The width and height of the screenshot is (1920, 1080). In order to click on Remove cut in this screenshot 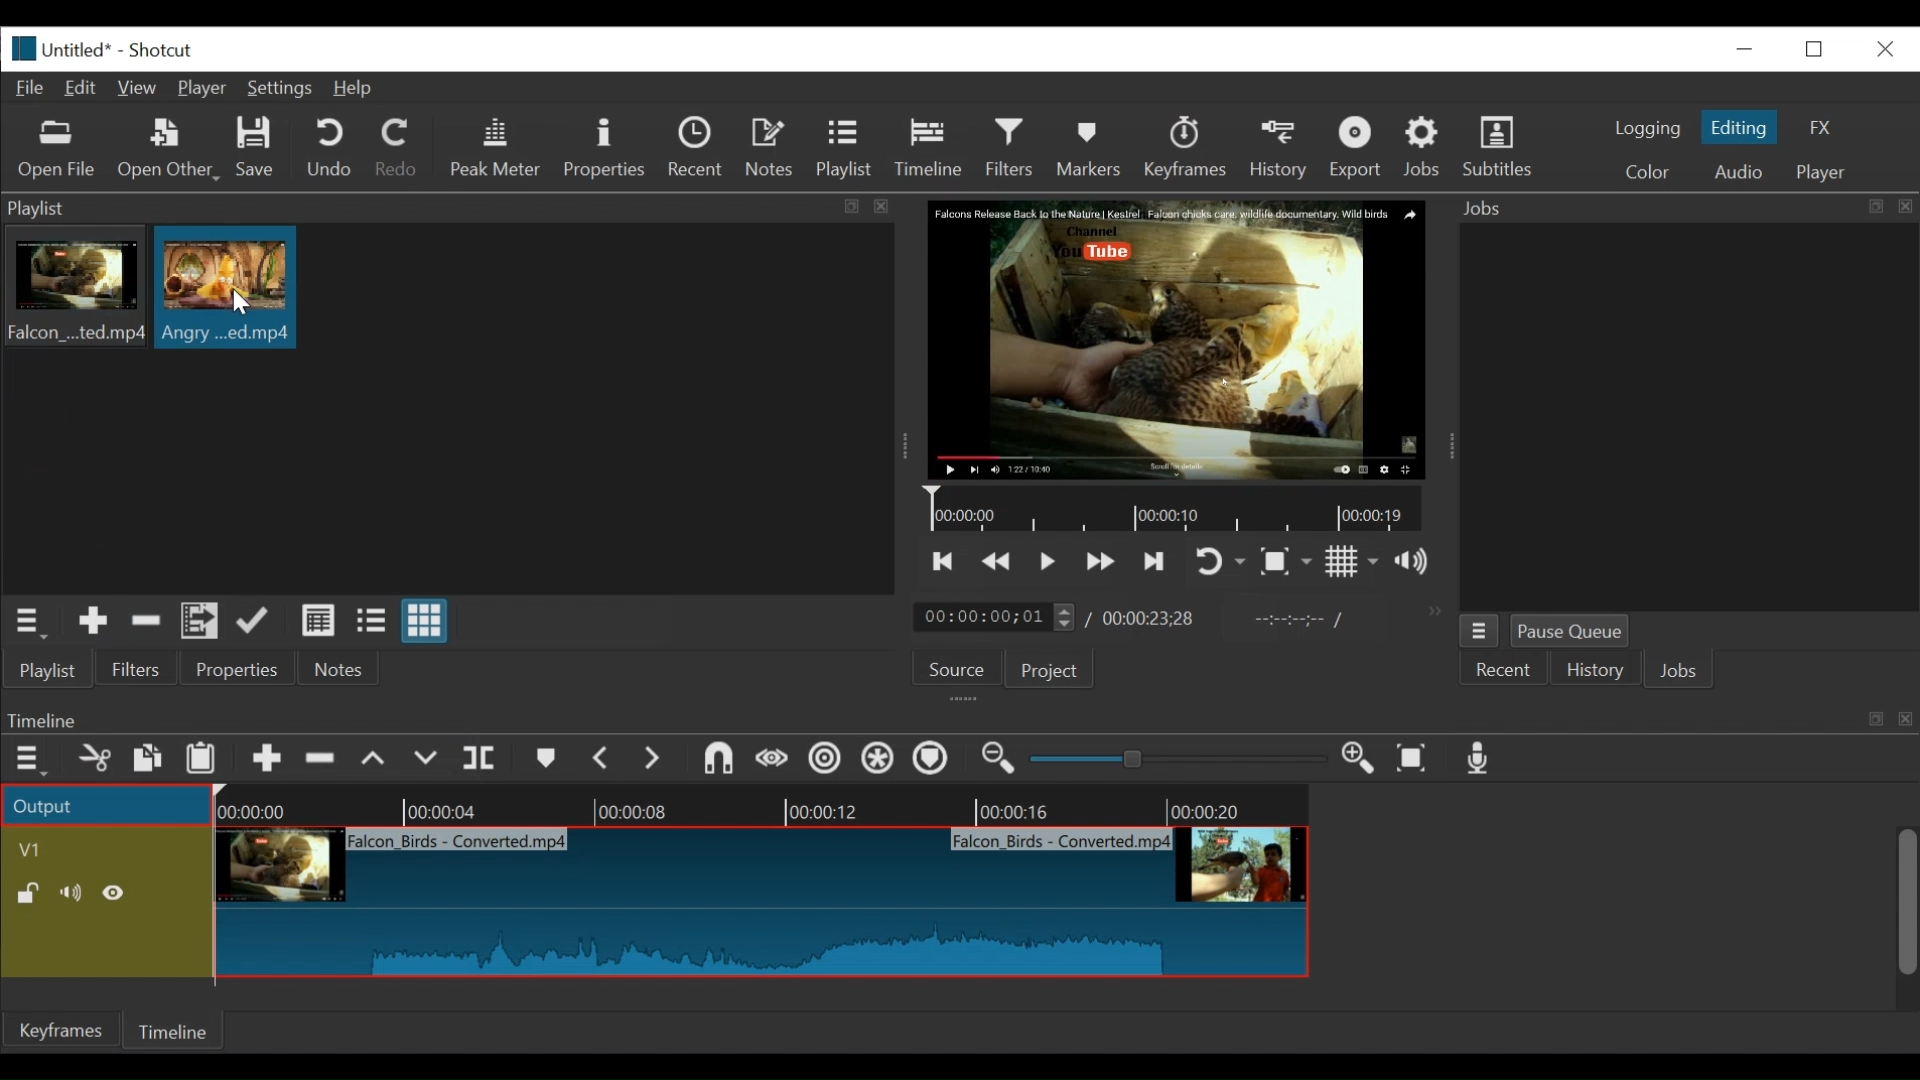, I will do `click(323, 762)`.